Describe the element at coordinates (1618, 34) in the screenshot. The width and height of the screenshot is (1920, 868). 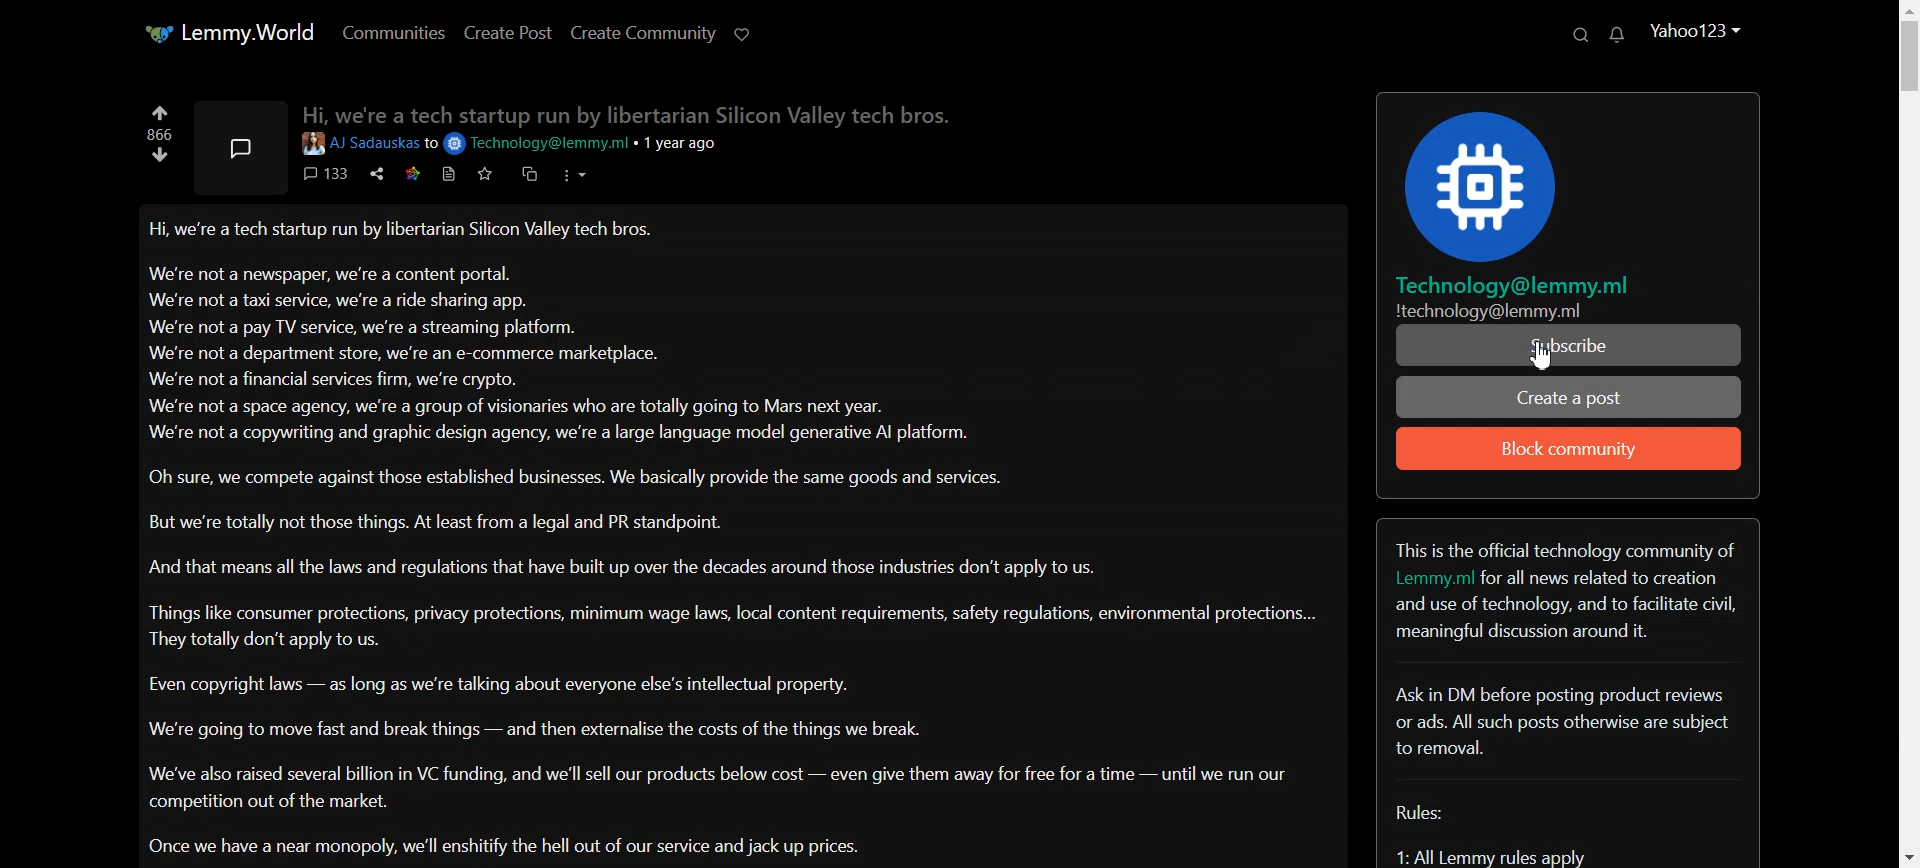
I see `Notification` at that location.